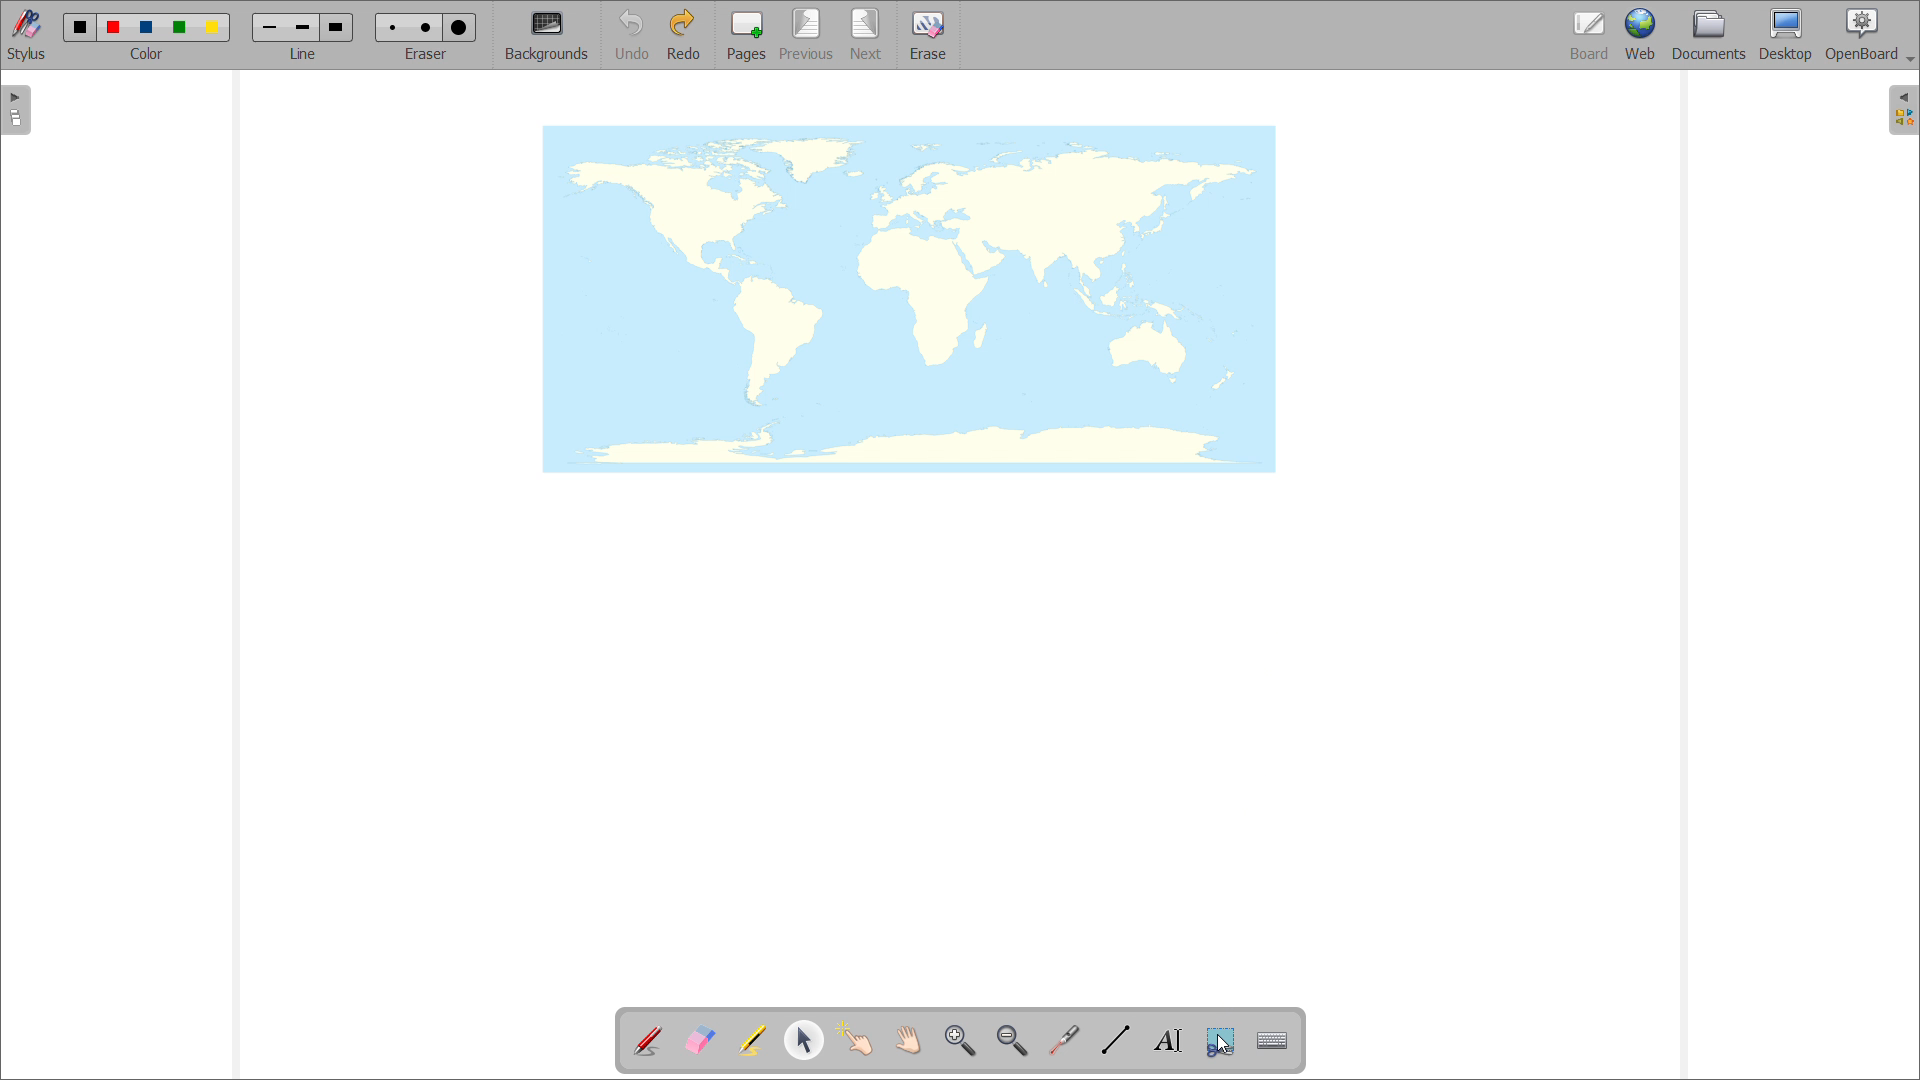  I want to click on cursor, so click(1225, 1044).